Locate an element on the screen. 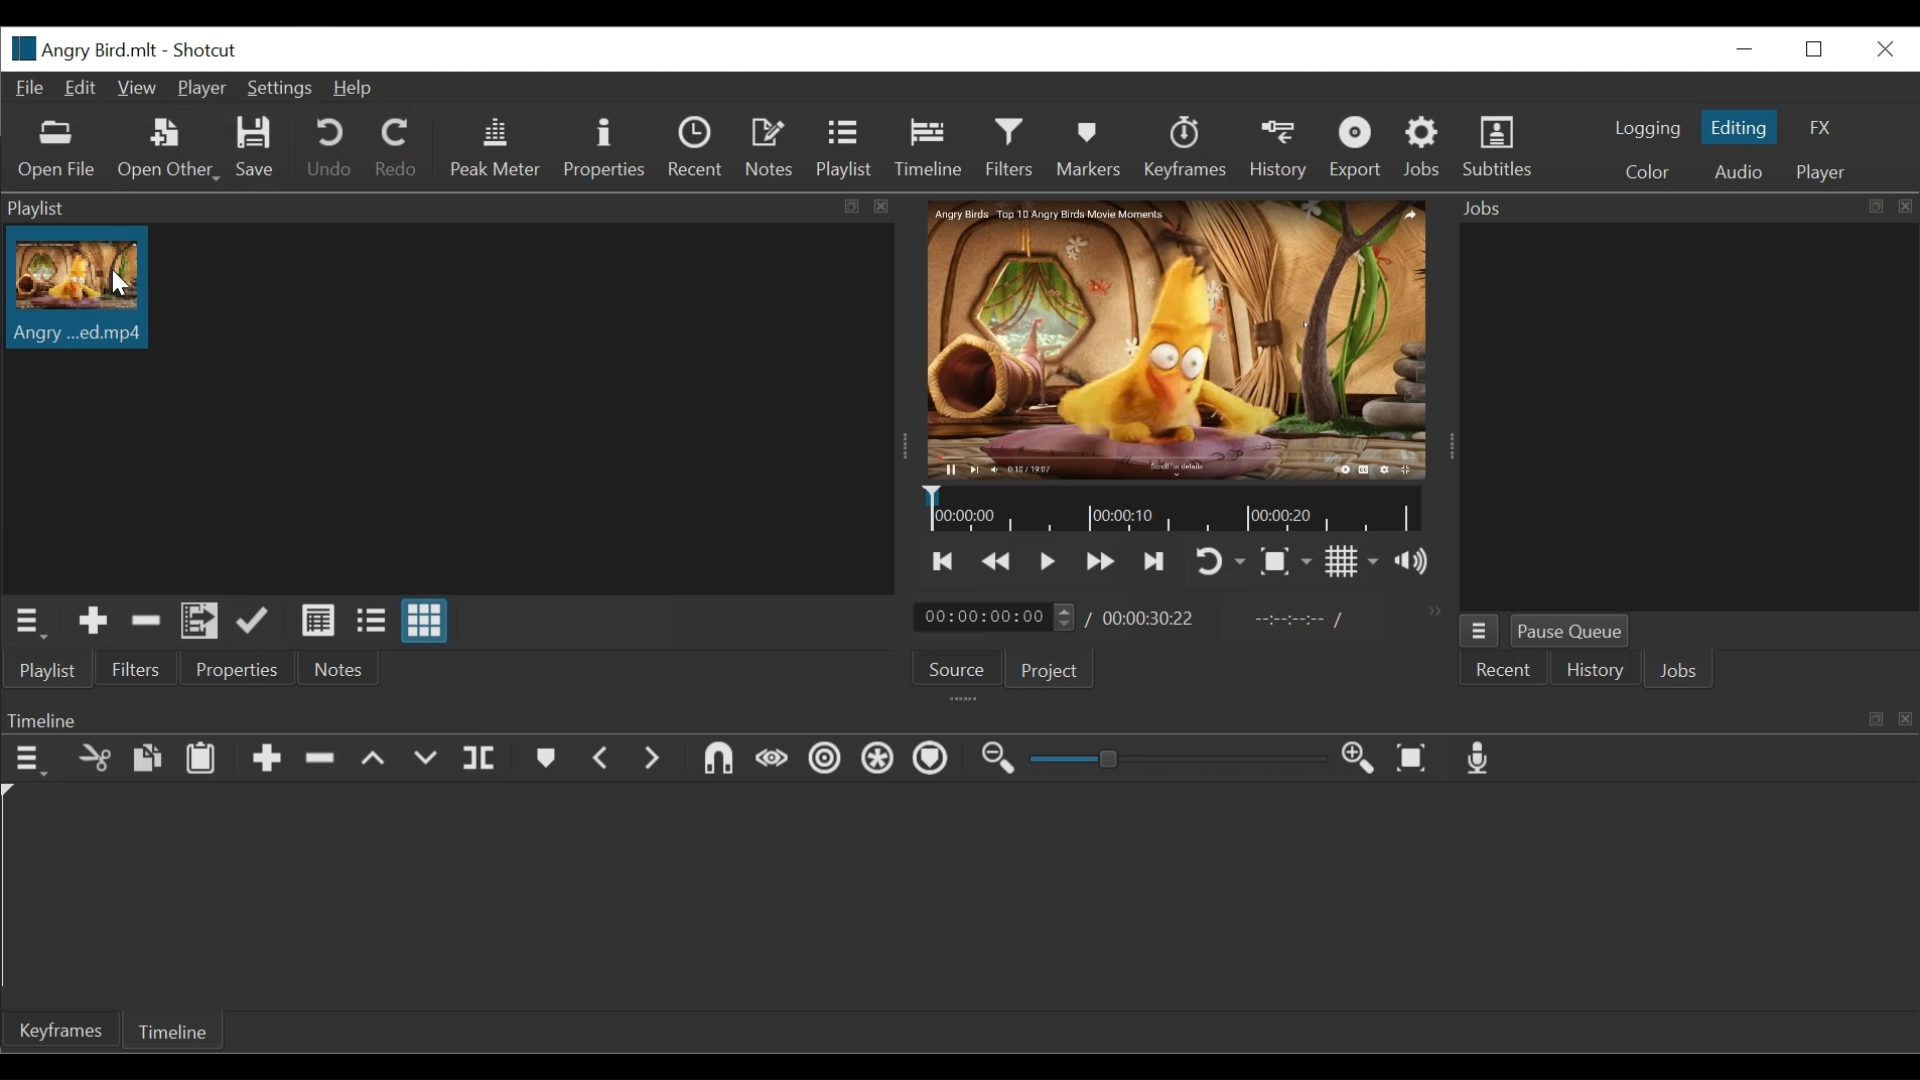 Image resolution: width=1920 pixels, height=1080 pixels. Redo is located at coordinates (394, 147).